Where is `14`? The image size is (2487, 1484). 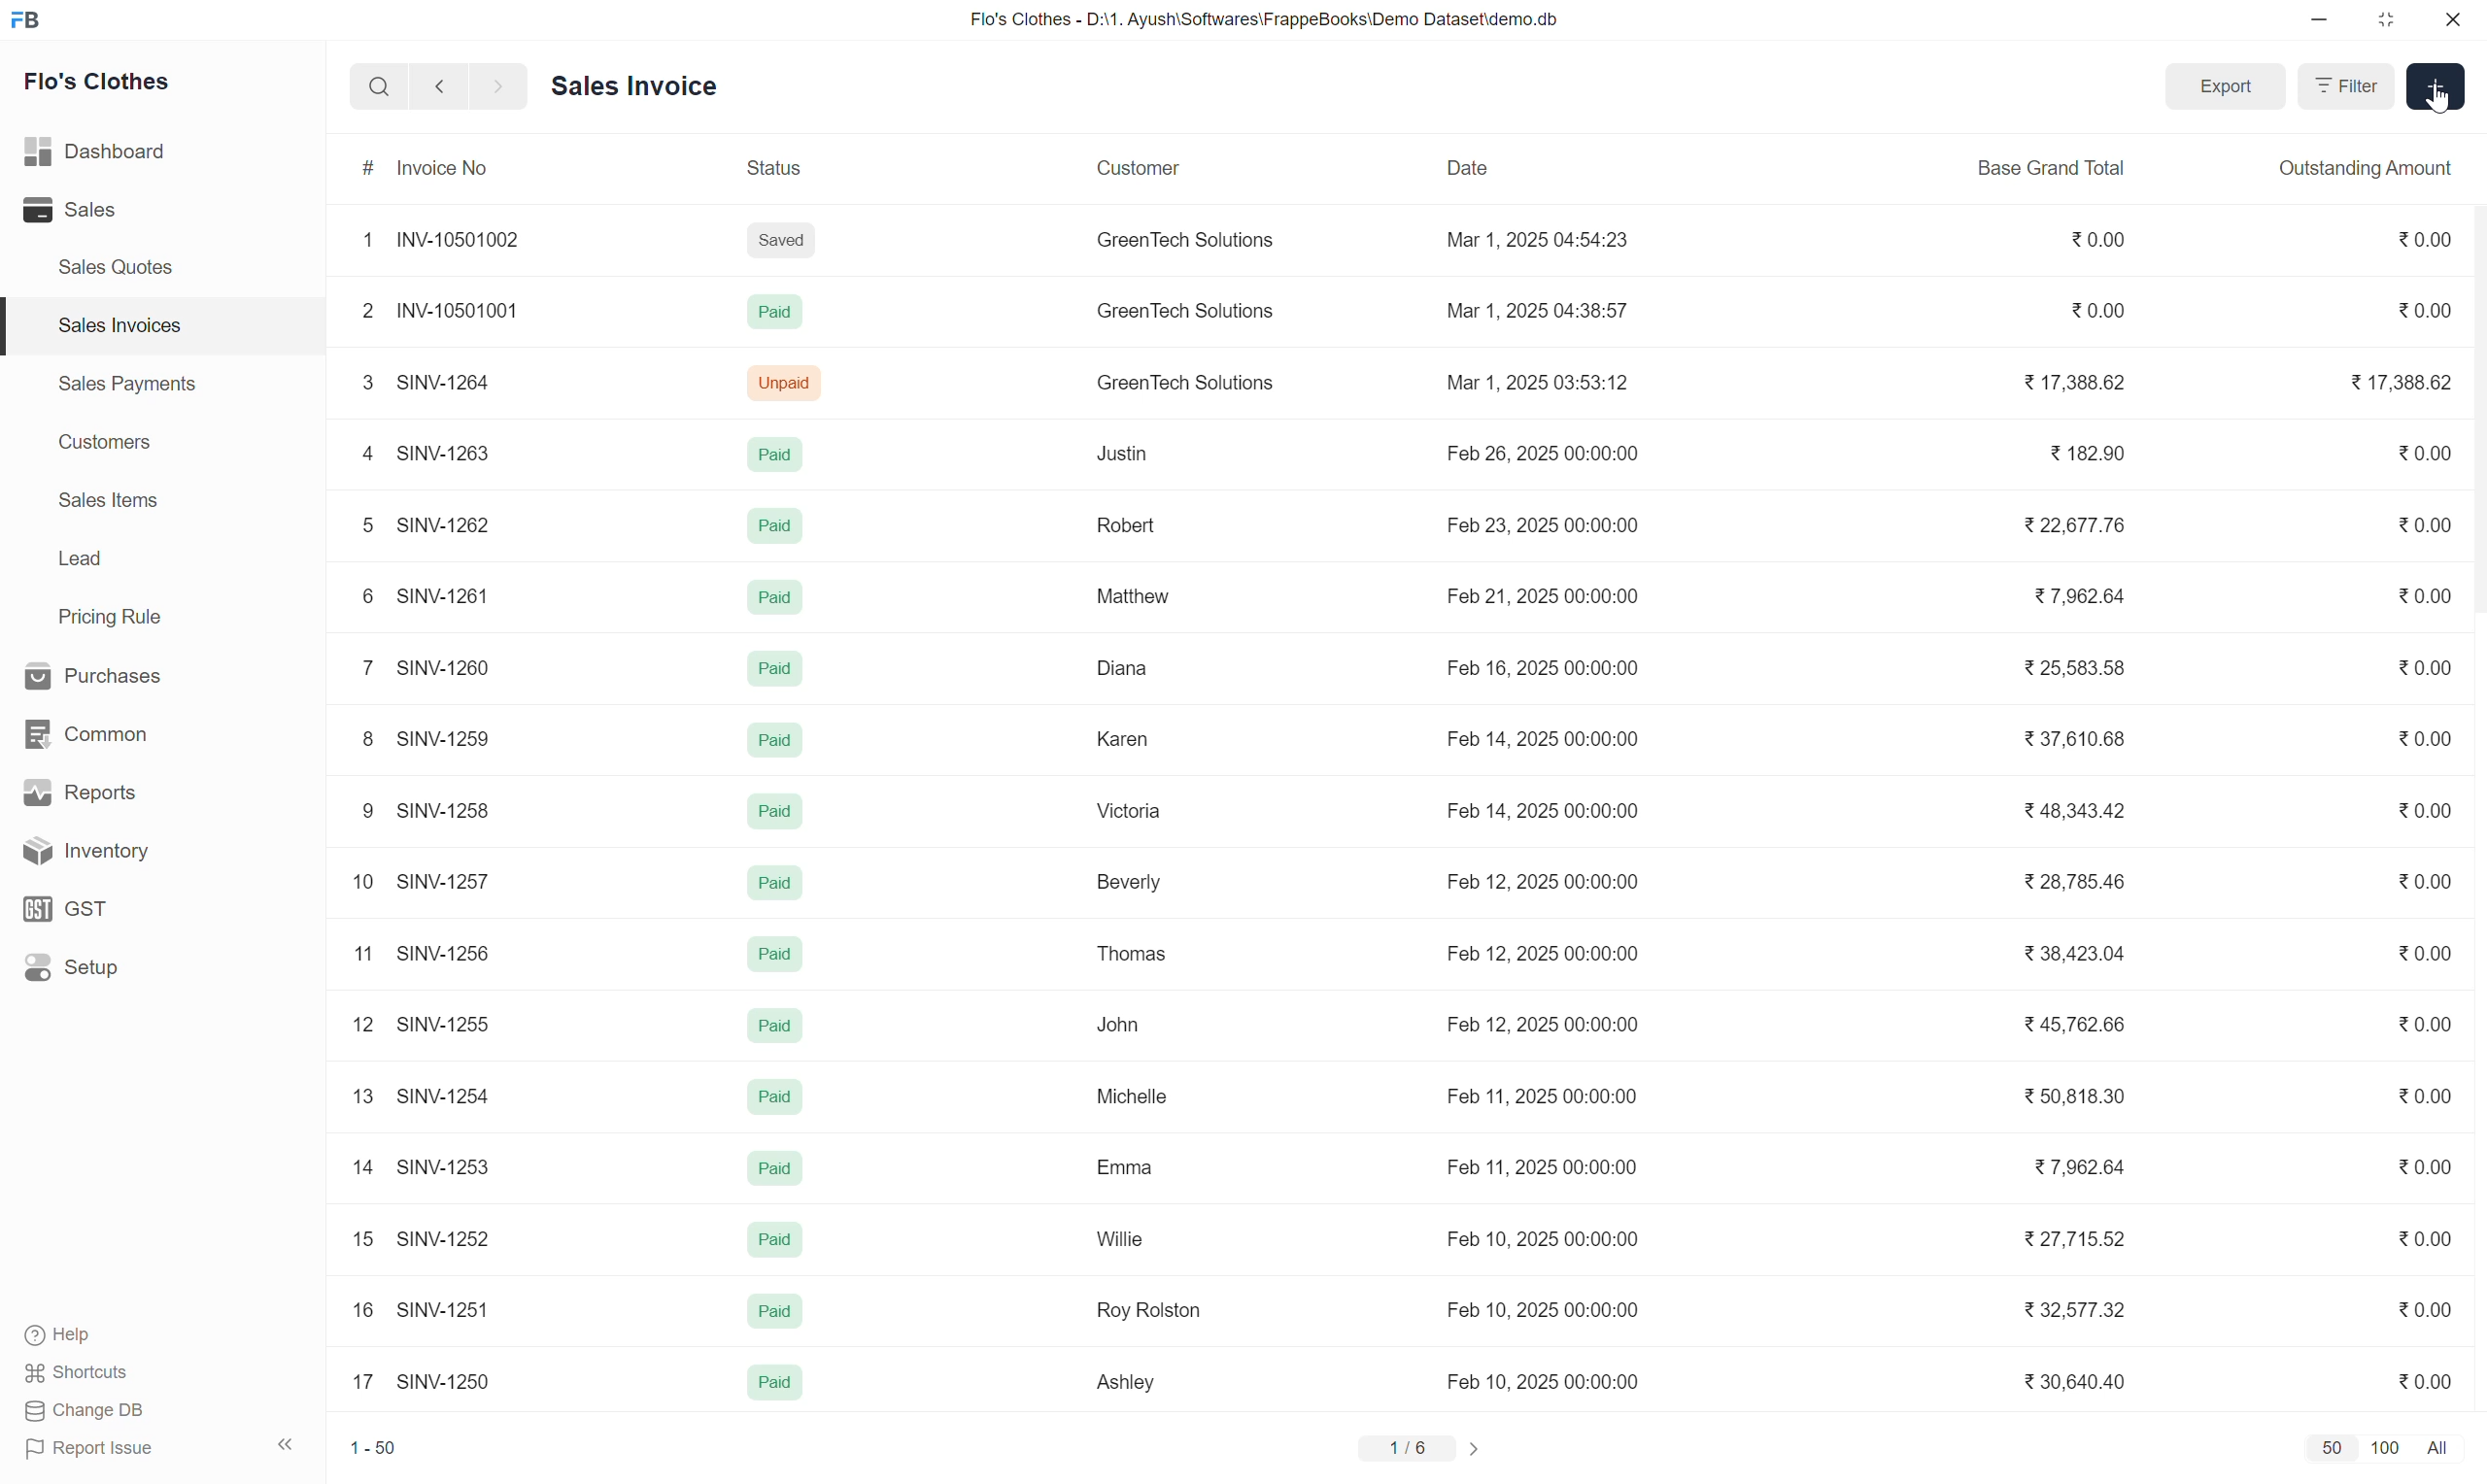 14 is located at coordinates (357, 1170).